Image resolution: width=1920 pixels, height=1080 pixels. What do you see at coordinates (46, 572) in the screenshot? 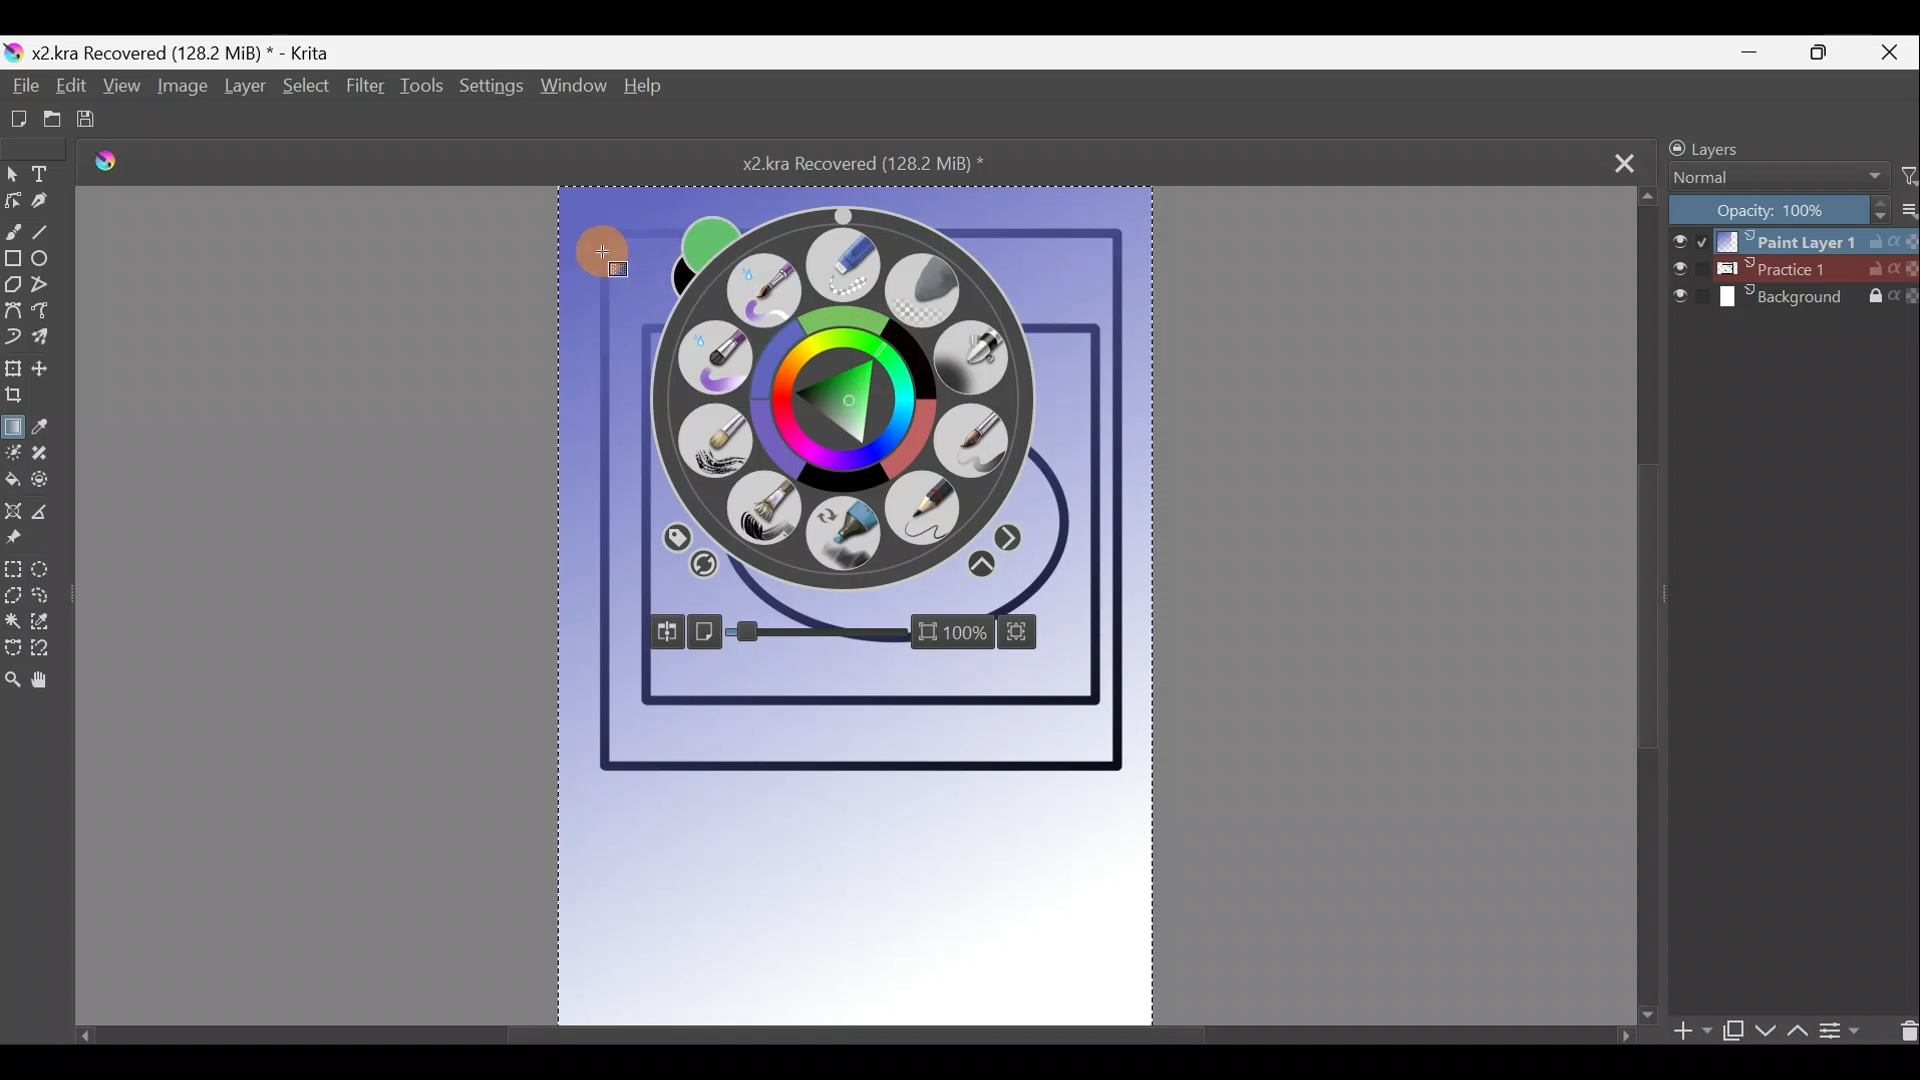
I see `Elliptical selection tool` at bounding box center [46, 572].